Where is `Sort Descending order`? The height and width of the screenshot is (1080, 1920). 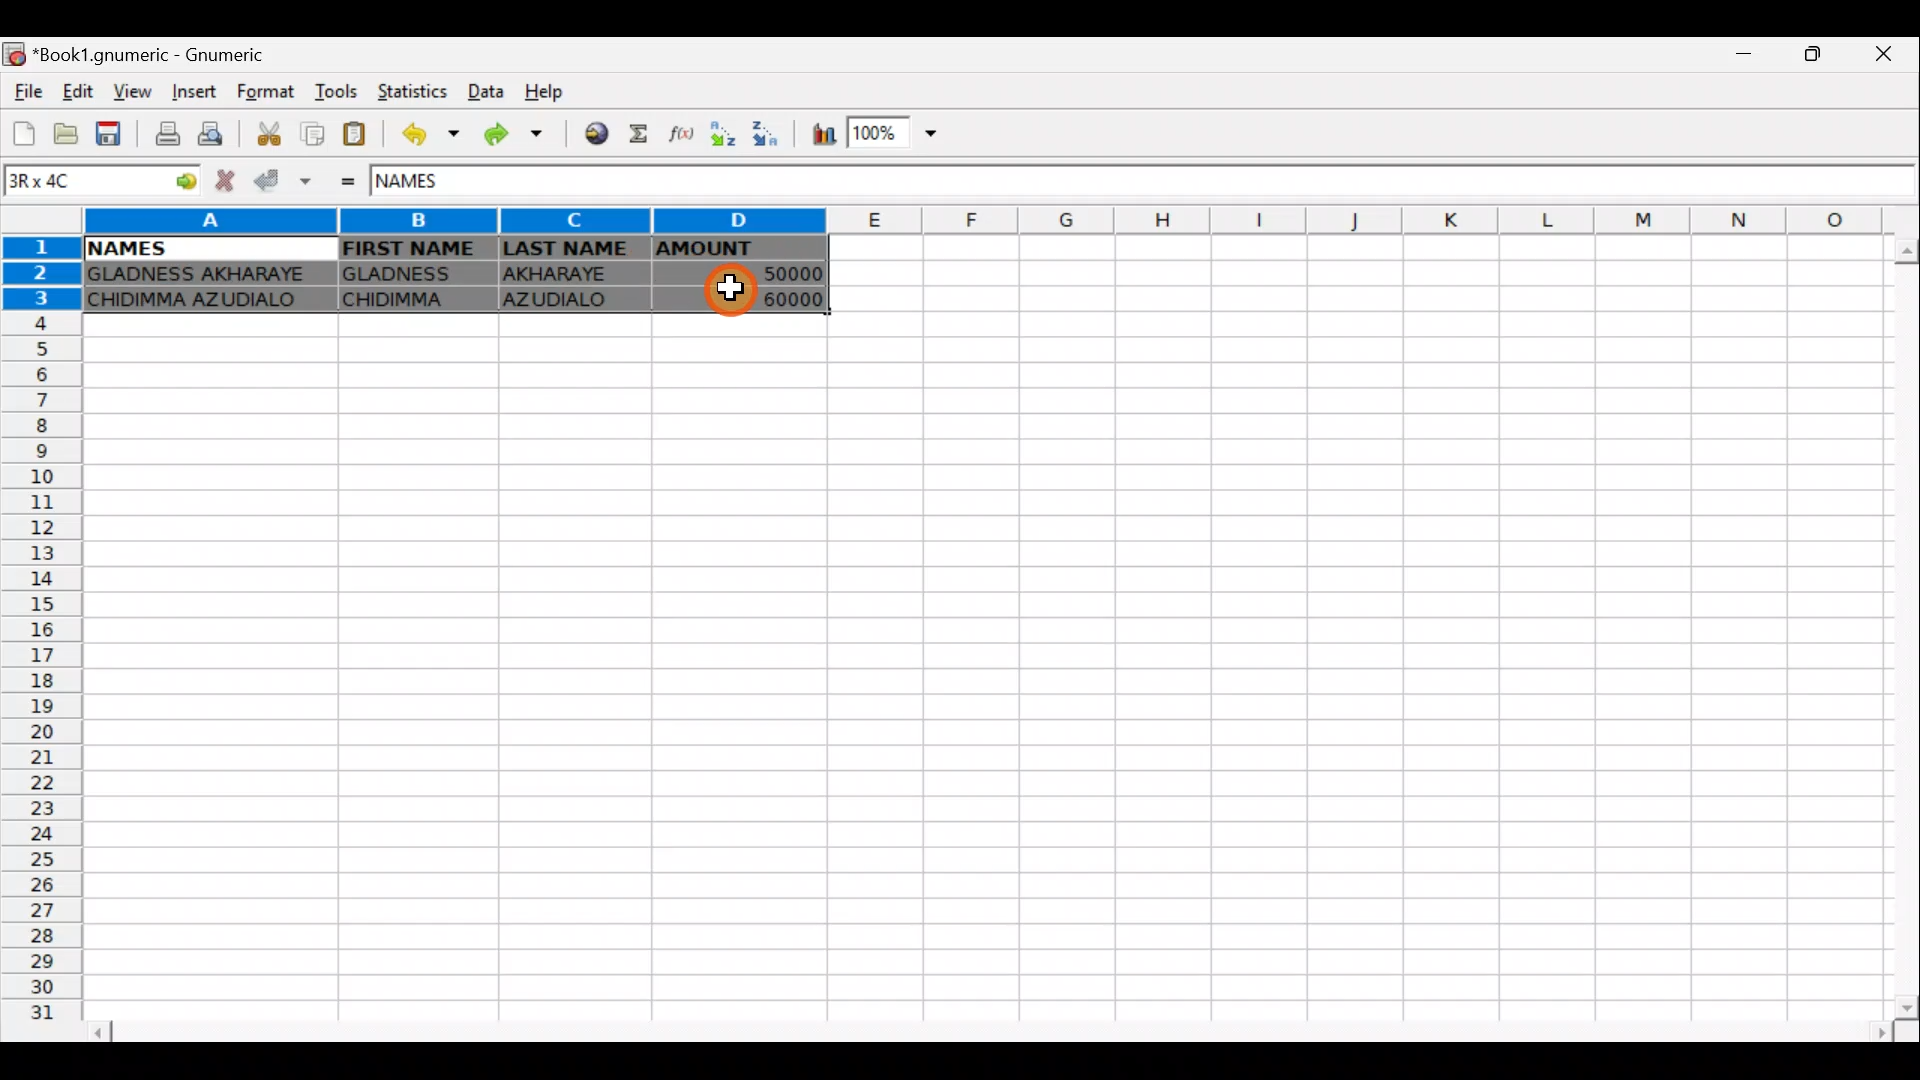 Sort Descending order is located at coordinates (763, 133).